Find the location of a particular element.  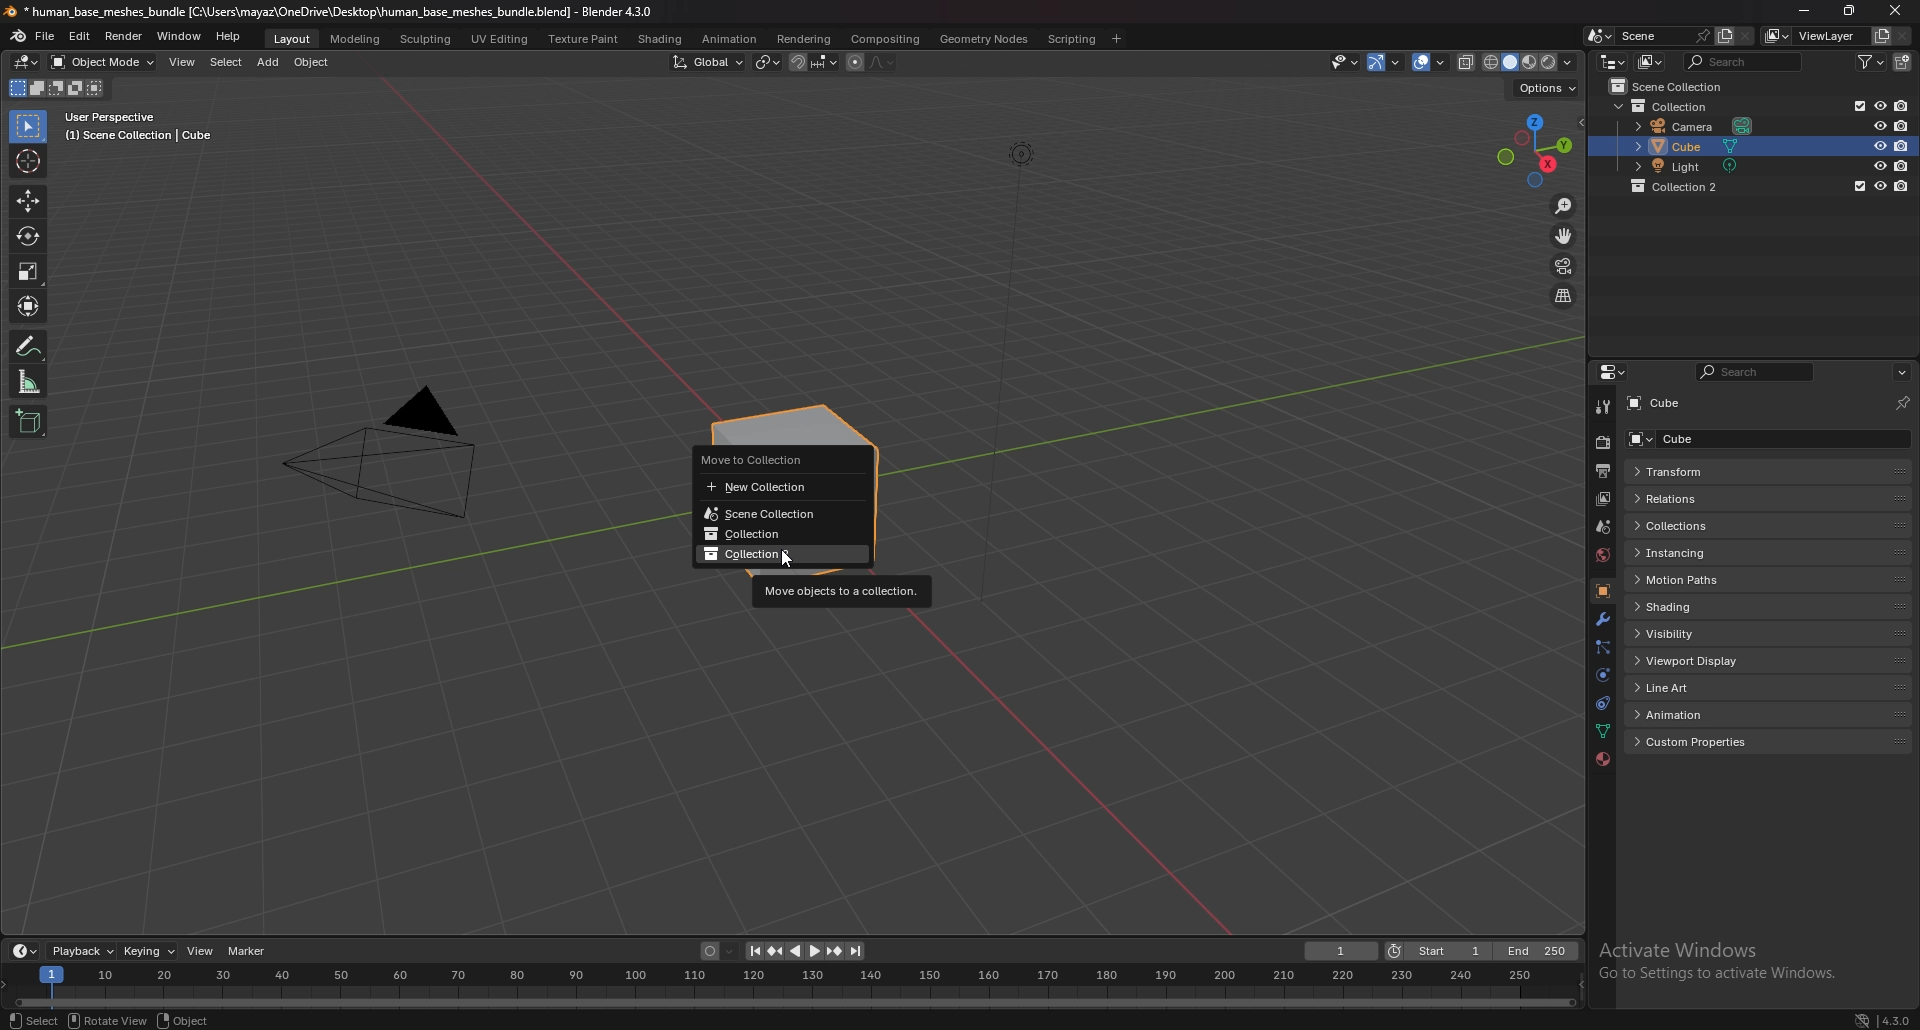

collection is located at coordinates (1670, 105).